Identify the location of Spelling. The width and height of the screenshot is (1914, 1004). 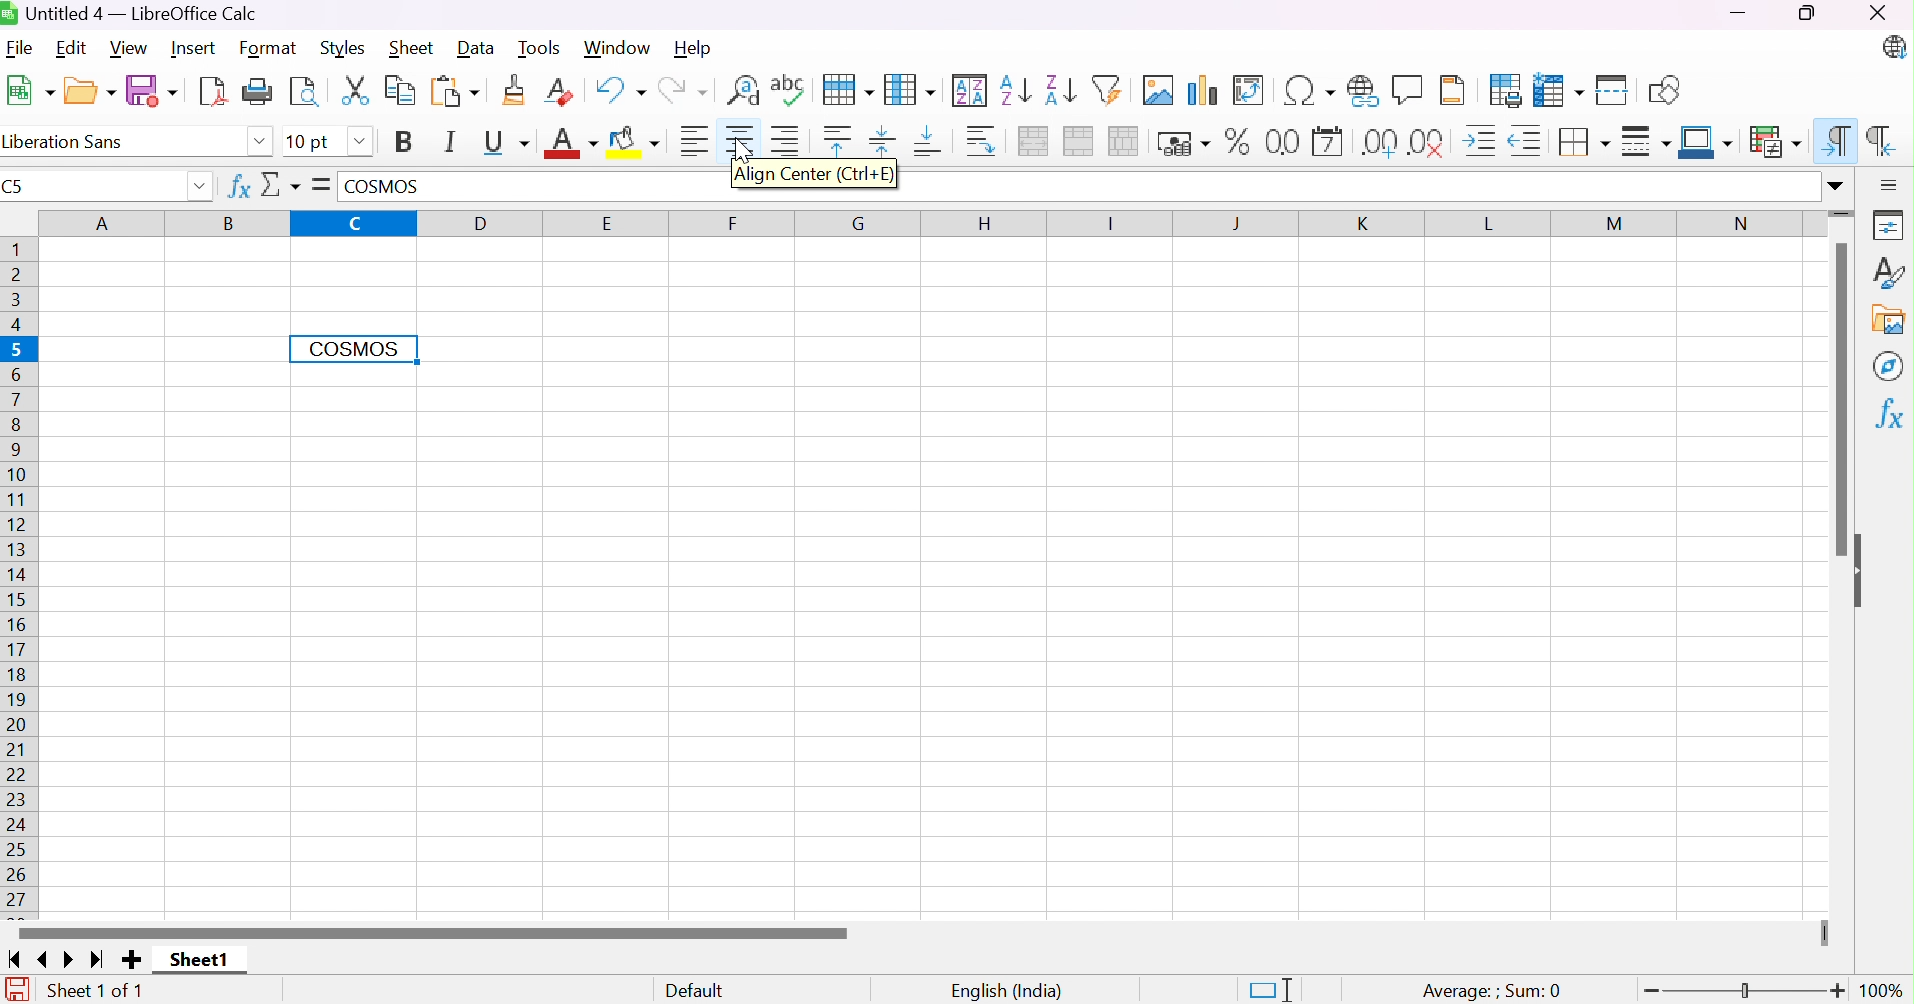
(789, 88).